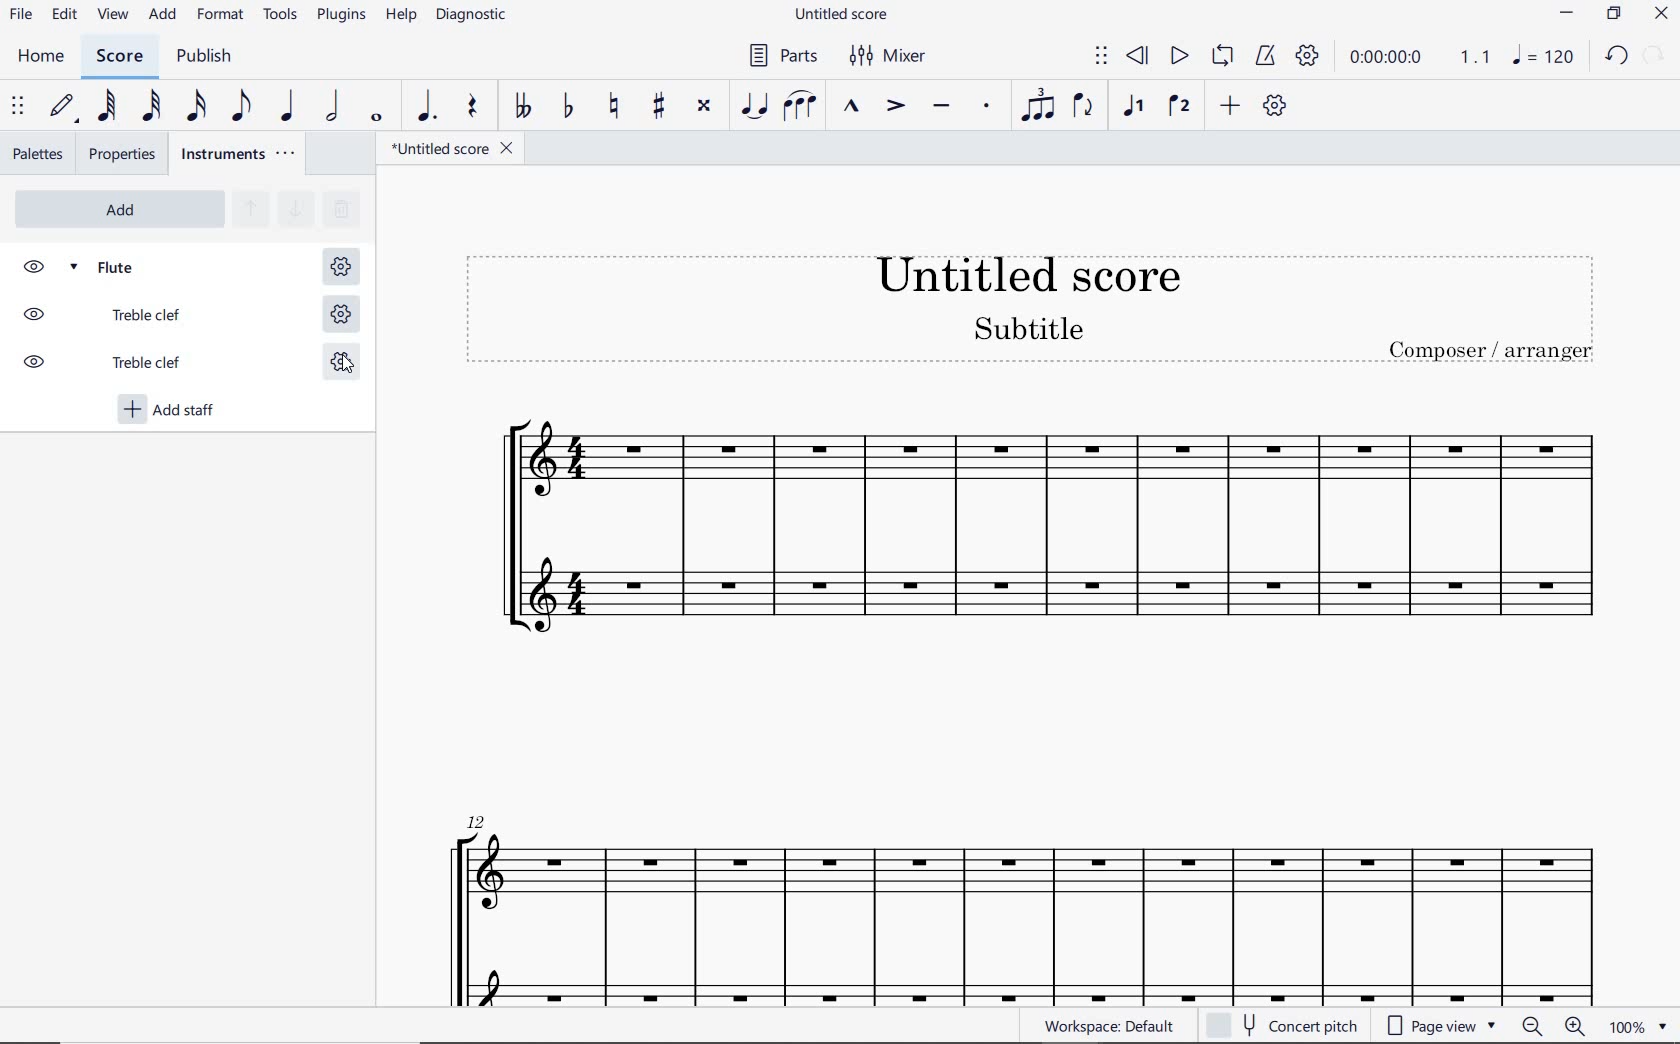 The image size is (1680, 1044). I want to click on REMOVE SELECTED INSTRUMENTS, so click(339, 207).